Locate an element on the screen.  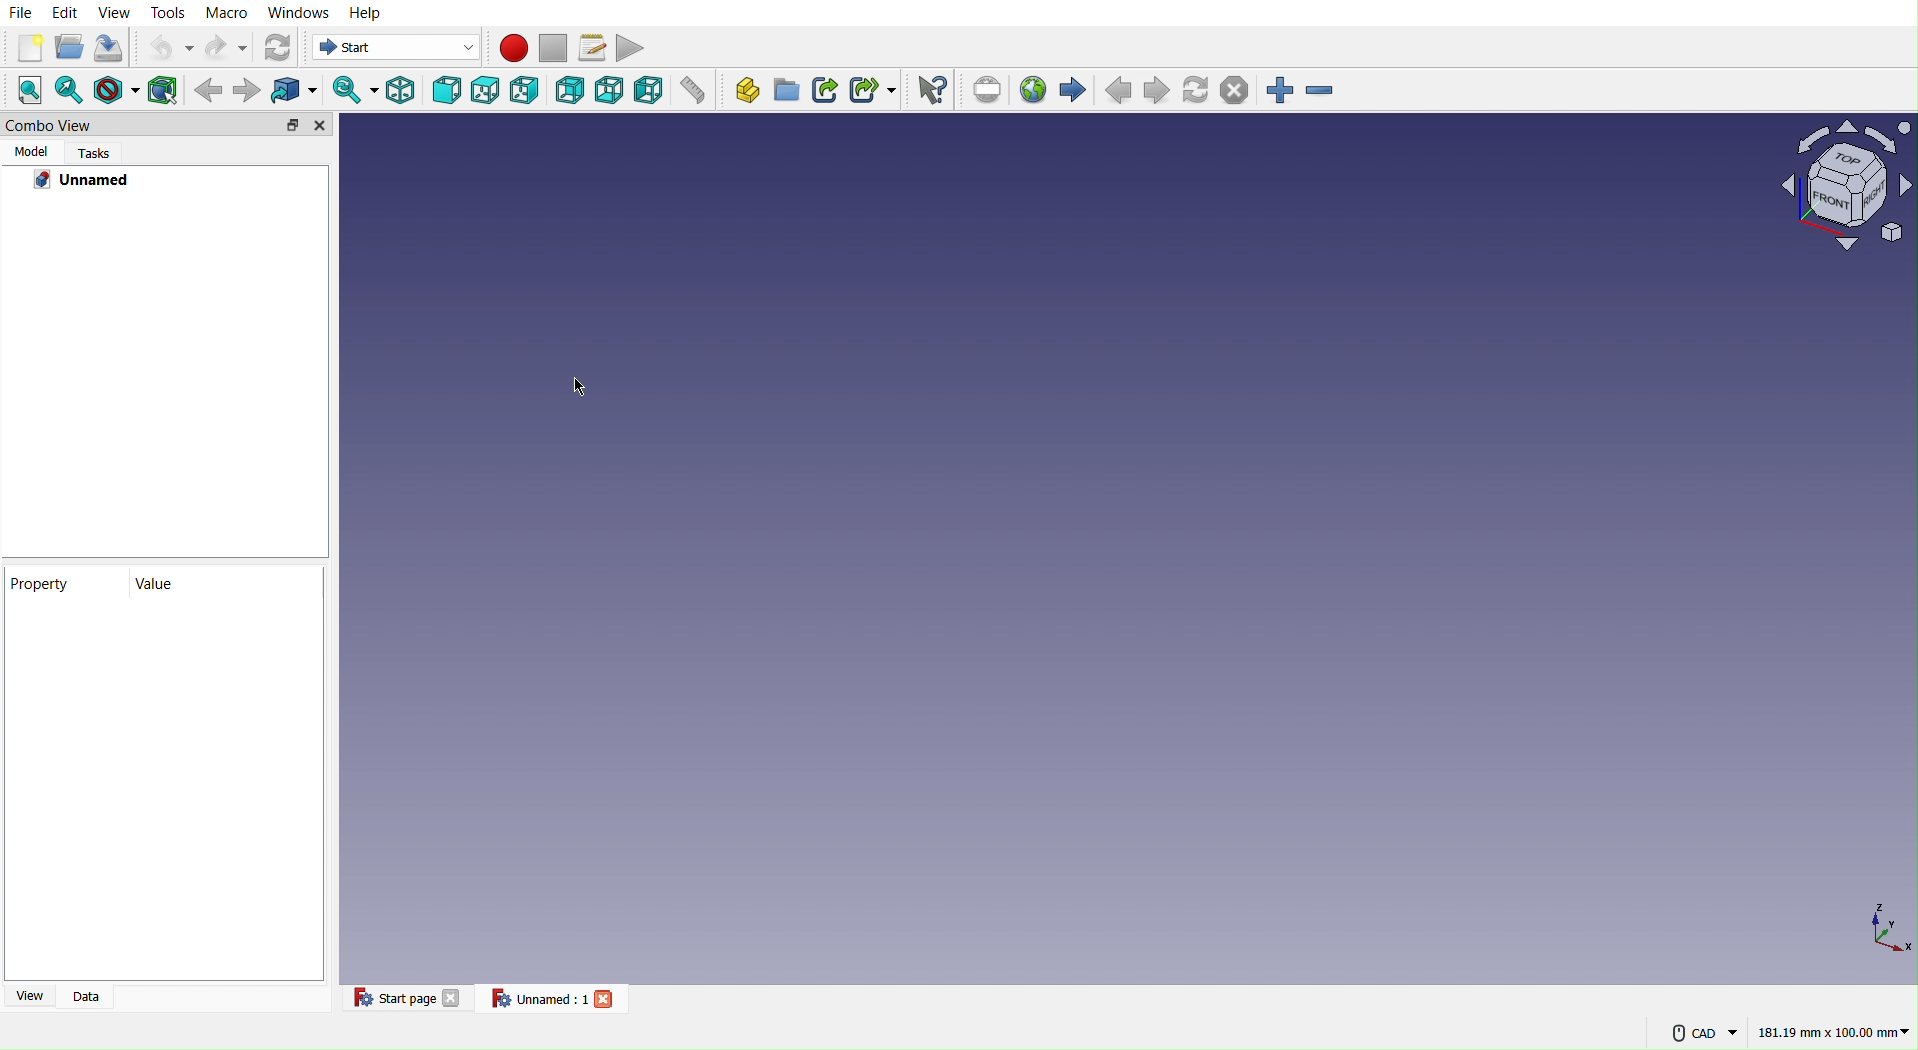
Refresh web page is located at coordinates (1198, 88).